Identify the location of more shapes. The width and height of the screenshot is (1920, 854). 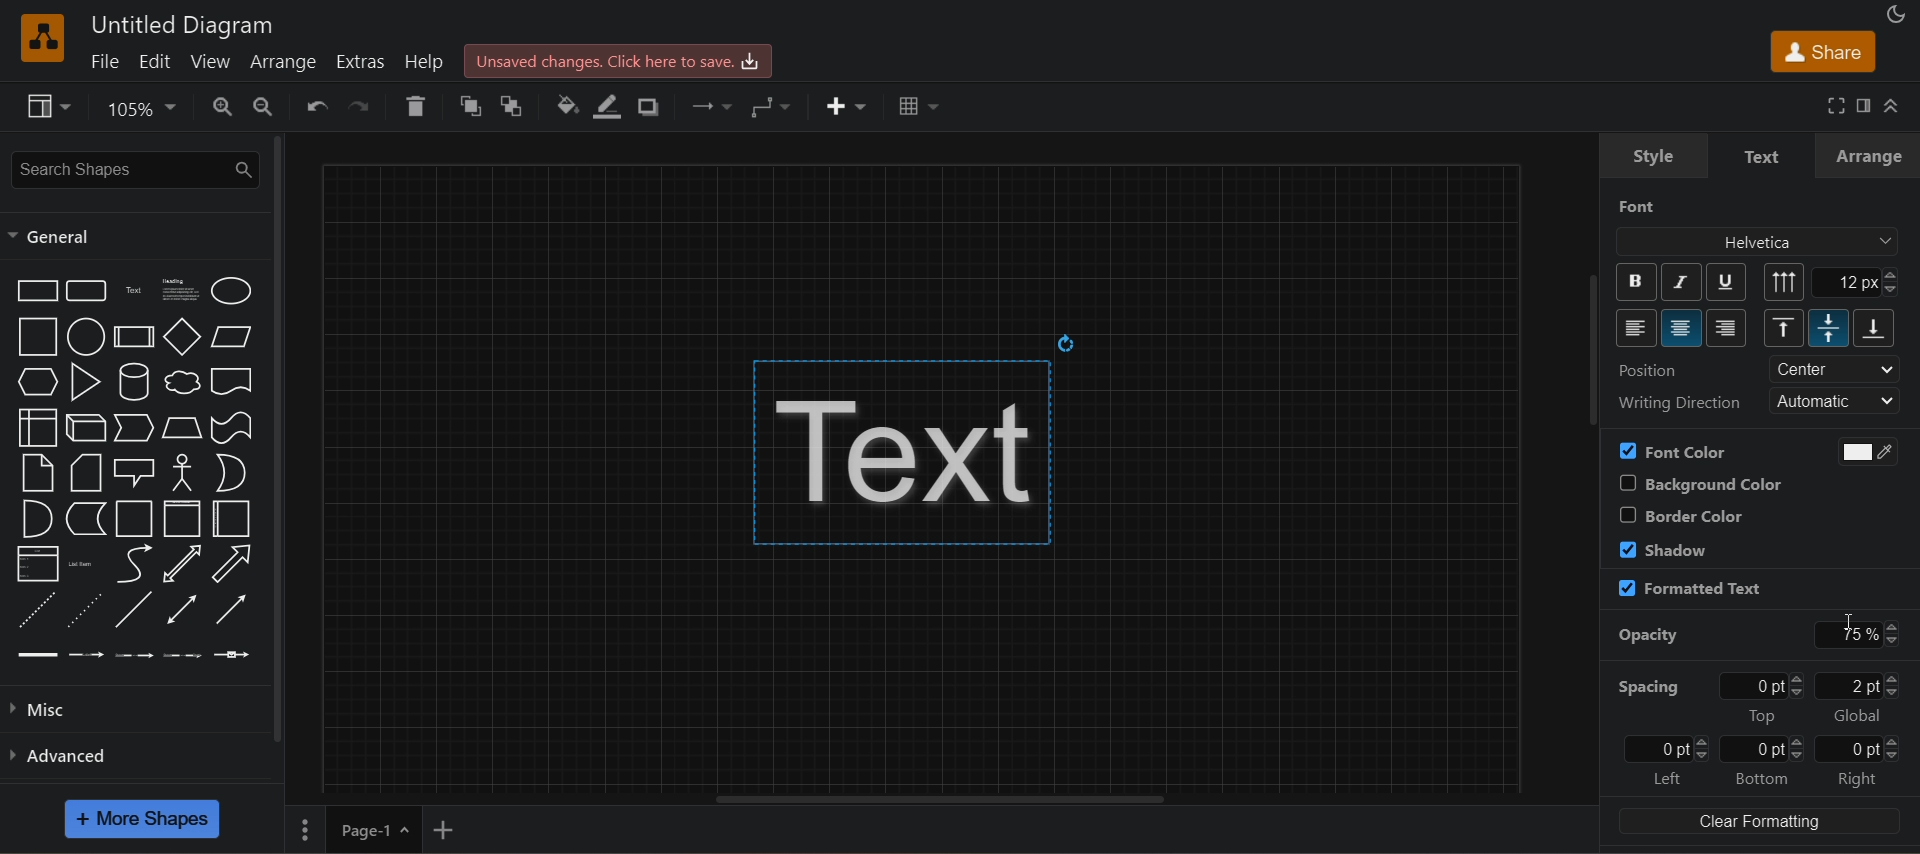
(142, 819).